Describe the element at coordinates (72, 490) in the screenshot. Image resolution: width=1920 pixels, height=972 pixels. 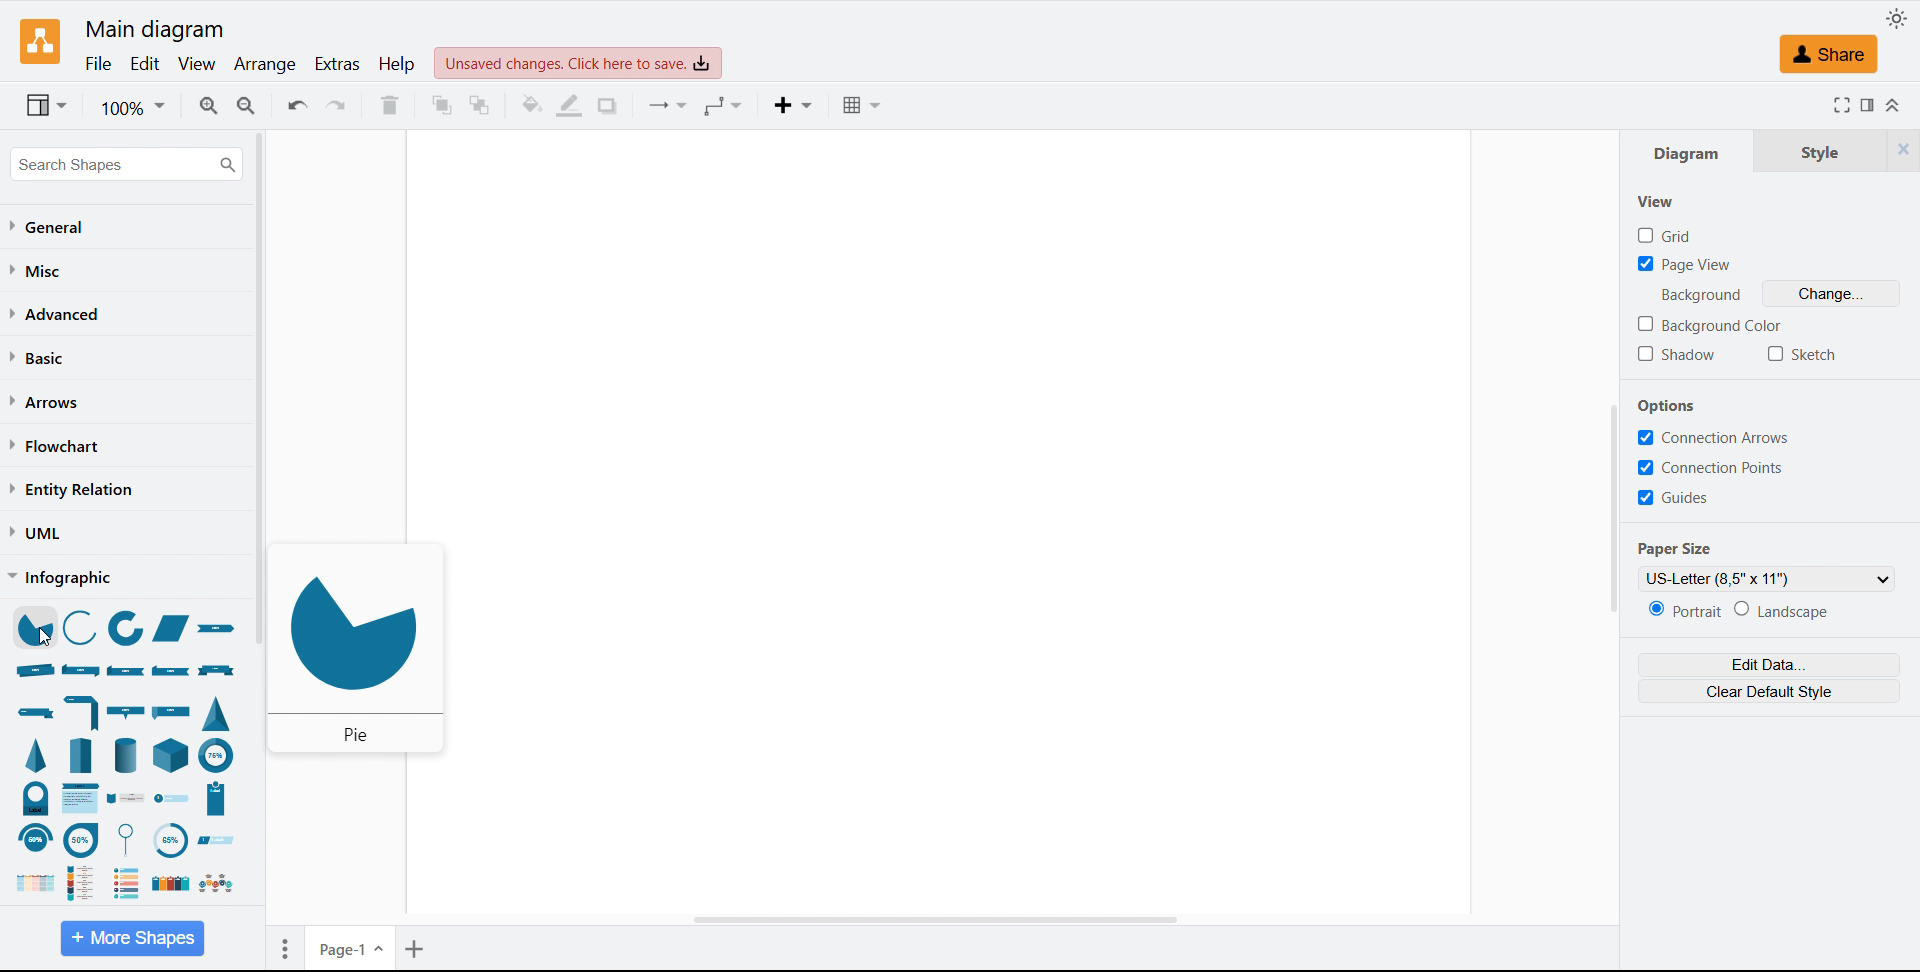
I see `entity relation` at that location.